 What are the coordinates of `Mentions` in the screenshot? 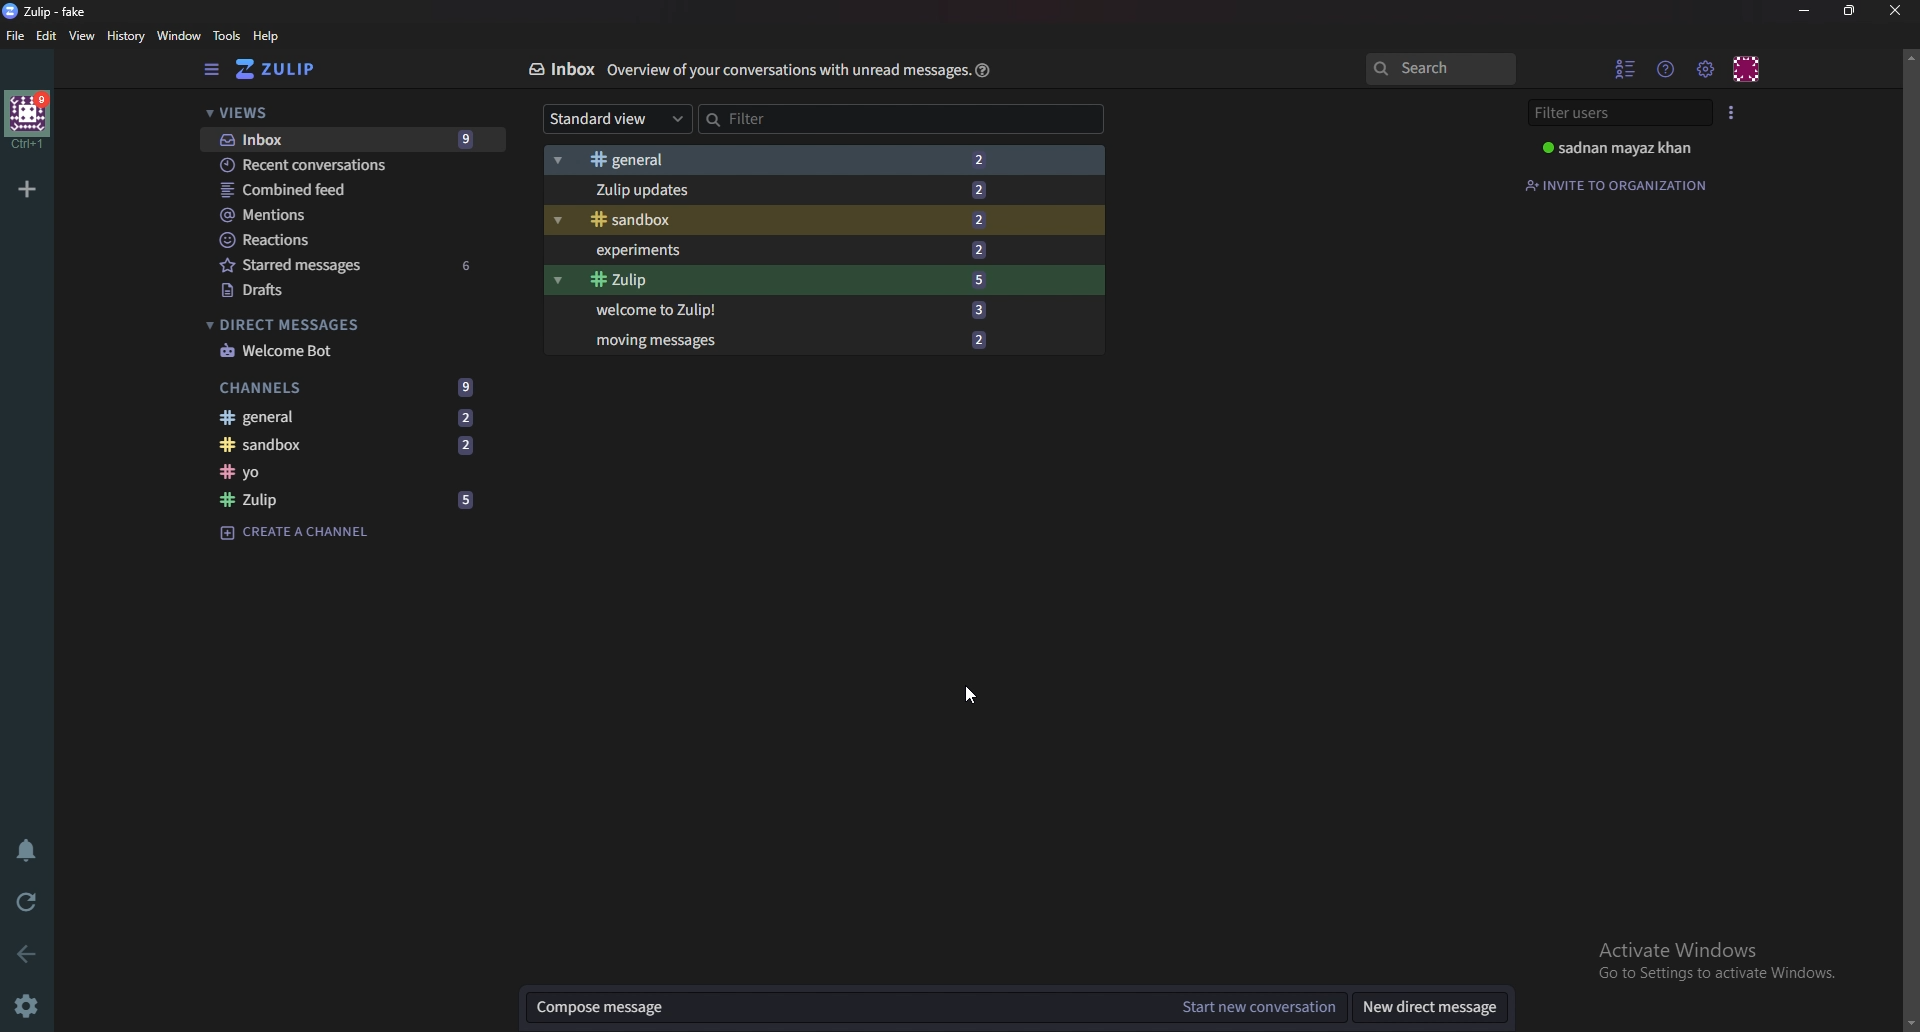 It's located at (348, 216).